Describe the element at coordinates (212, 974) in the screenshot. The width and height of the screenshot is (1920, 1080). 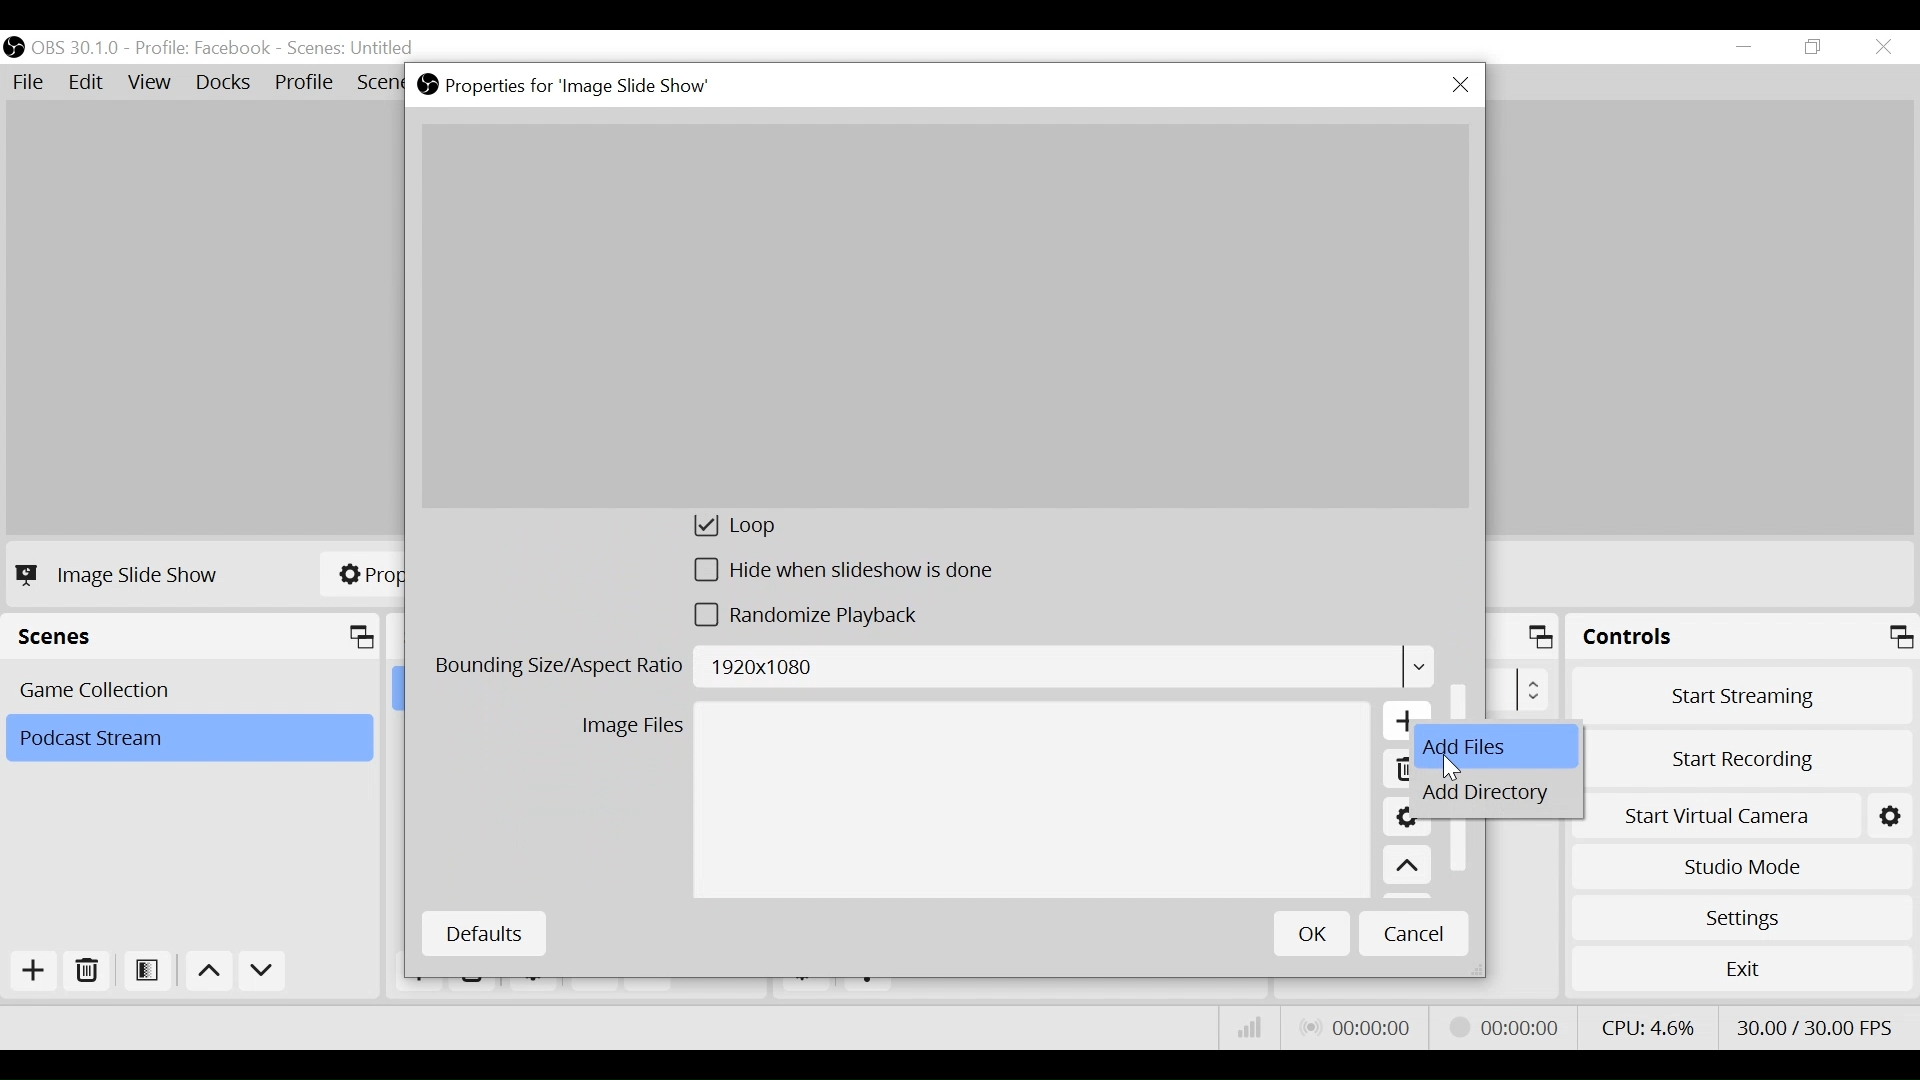
I see `Move up` at that location.